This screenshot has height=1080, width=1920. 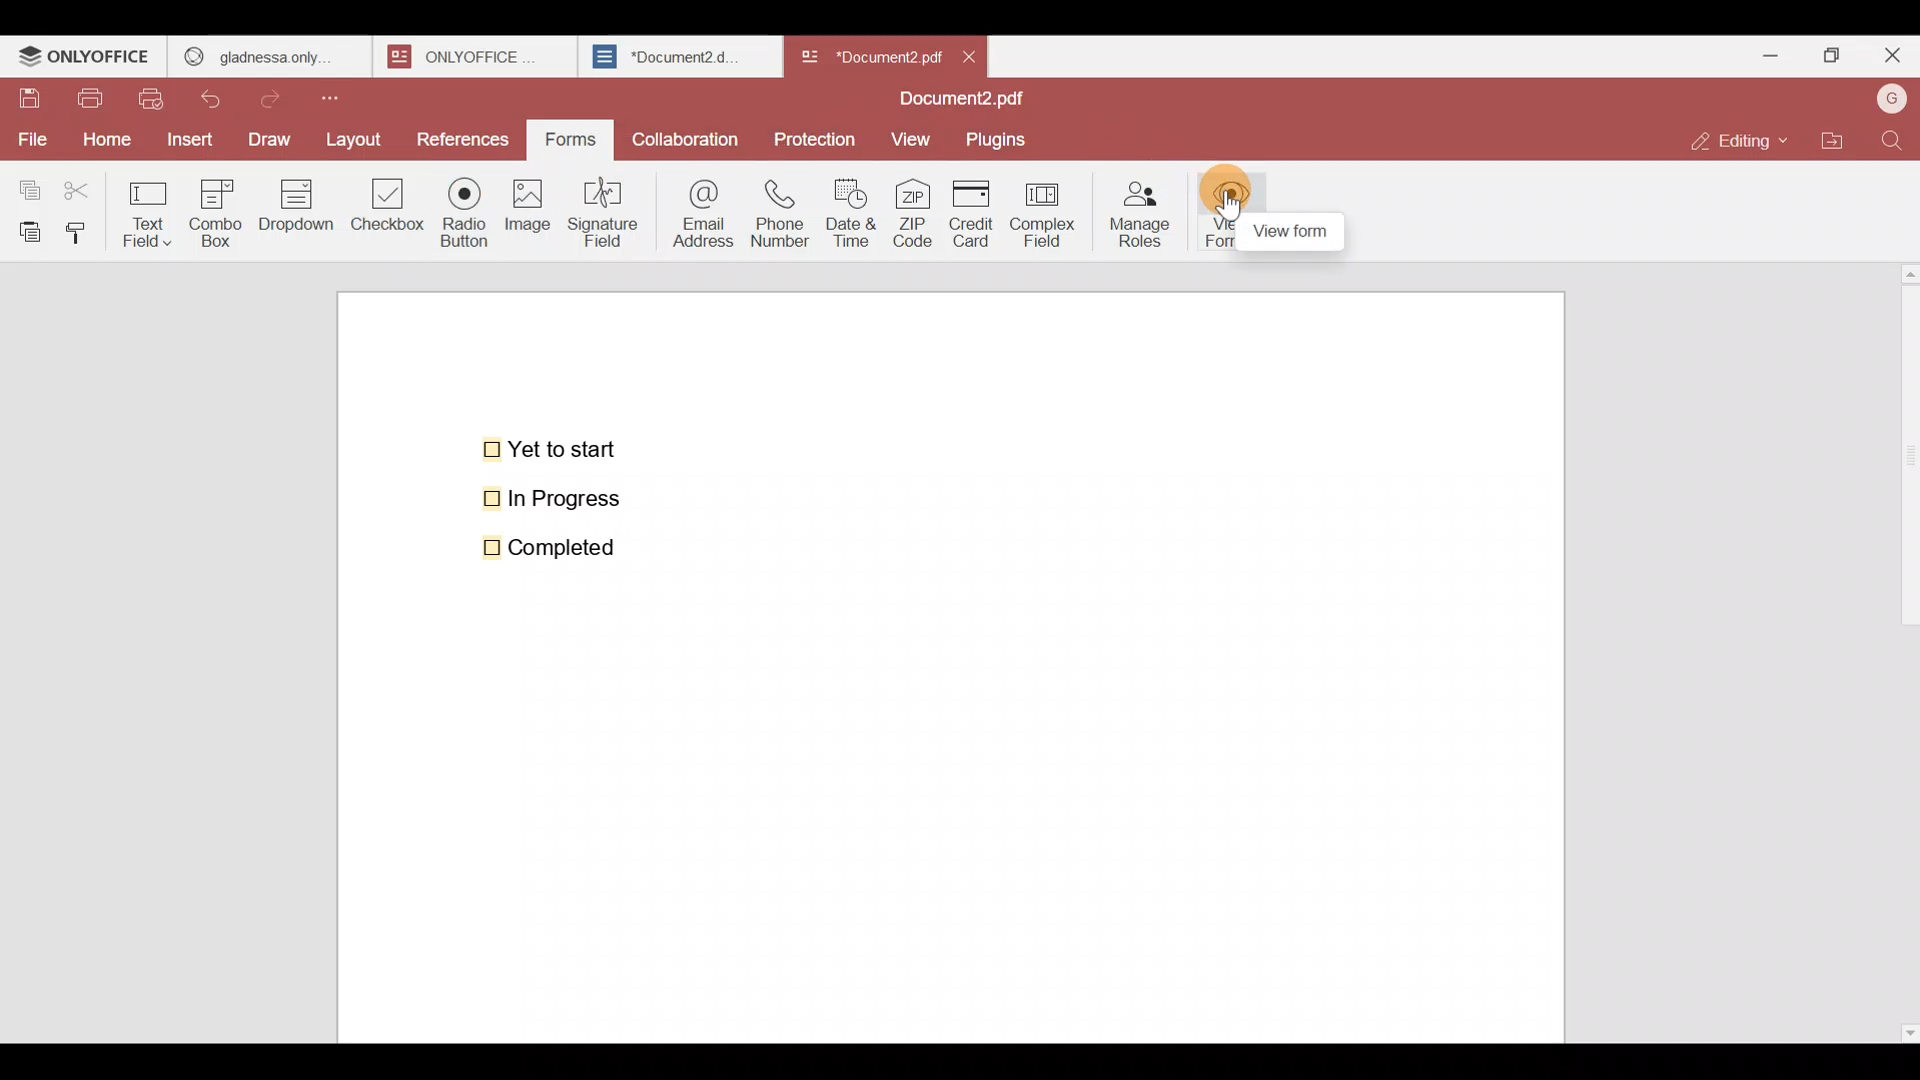 What do you see at coordinates (94, 100) in the screenshot?
I see `Print file` at bounding box center [94, 100].